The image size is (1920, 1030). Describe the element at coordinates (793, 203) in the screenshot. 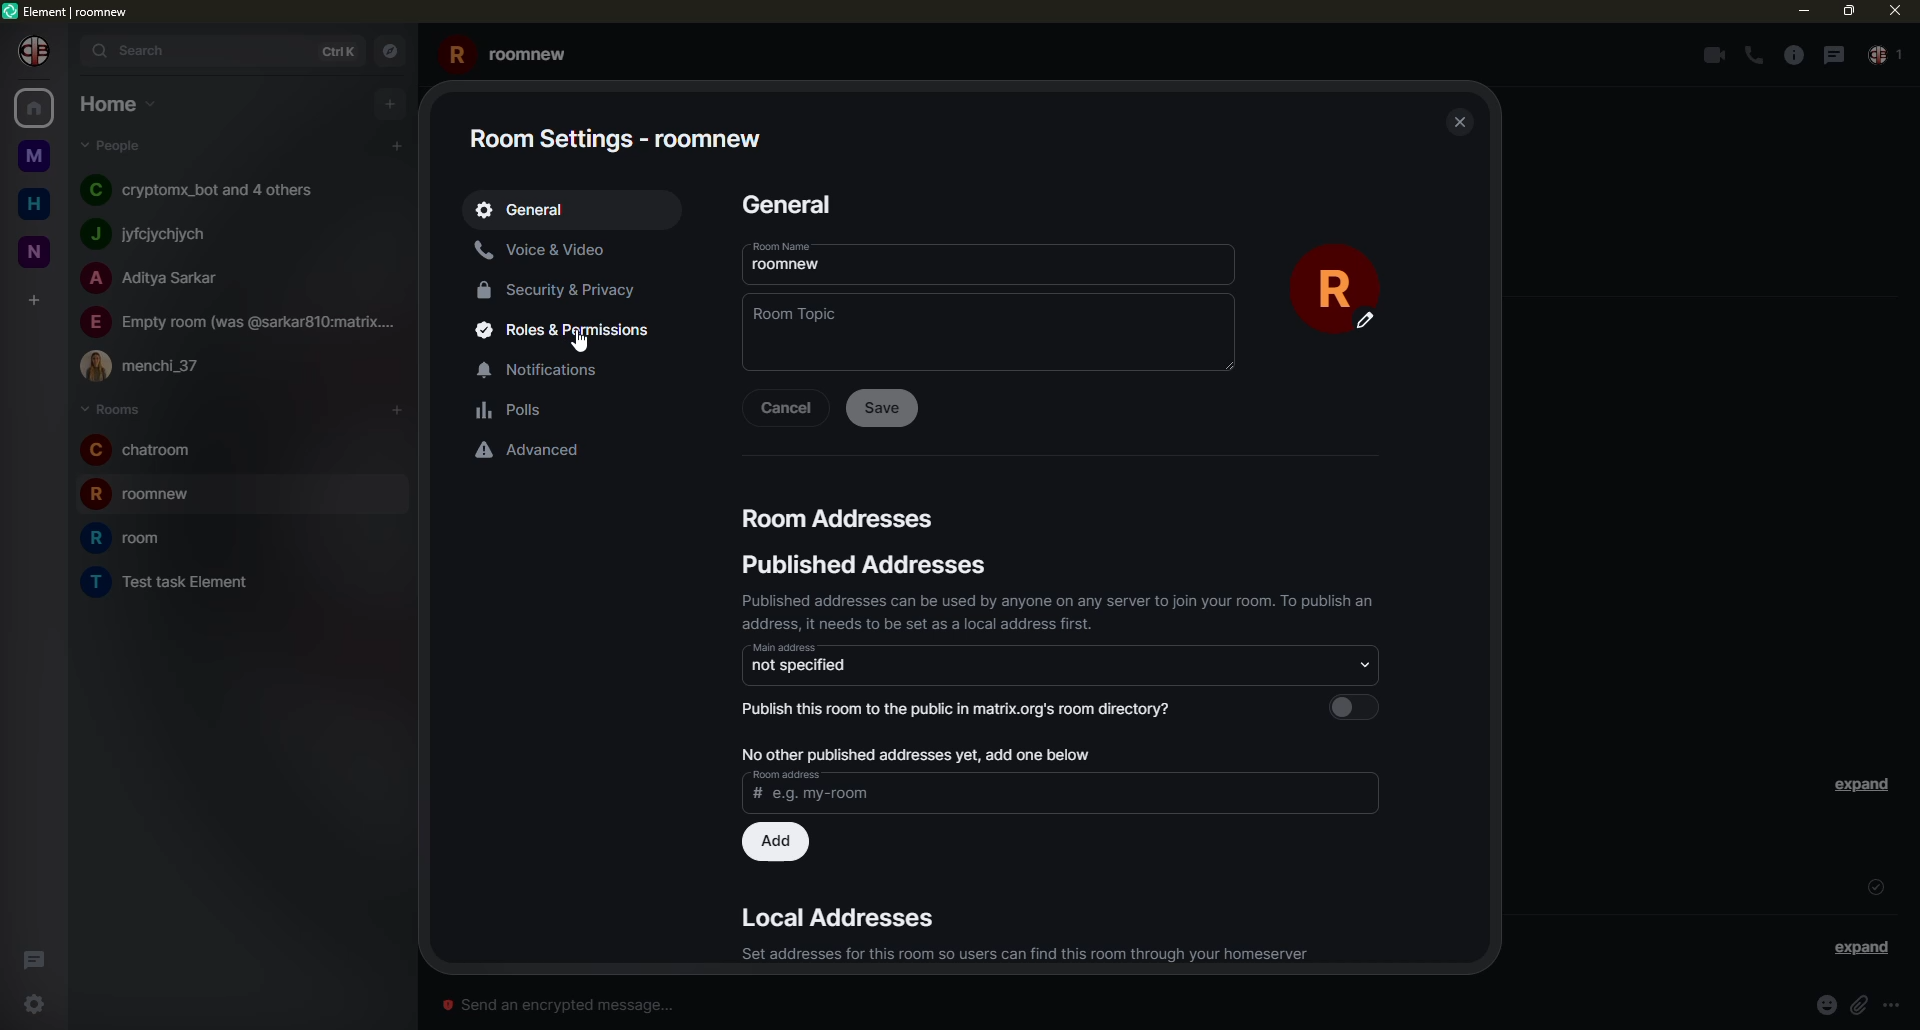

I see `general` at that location.